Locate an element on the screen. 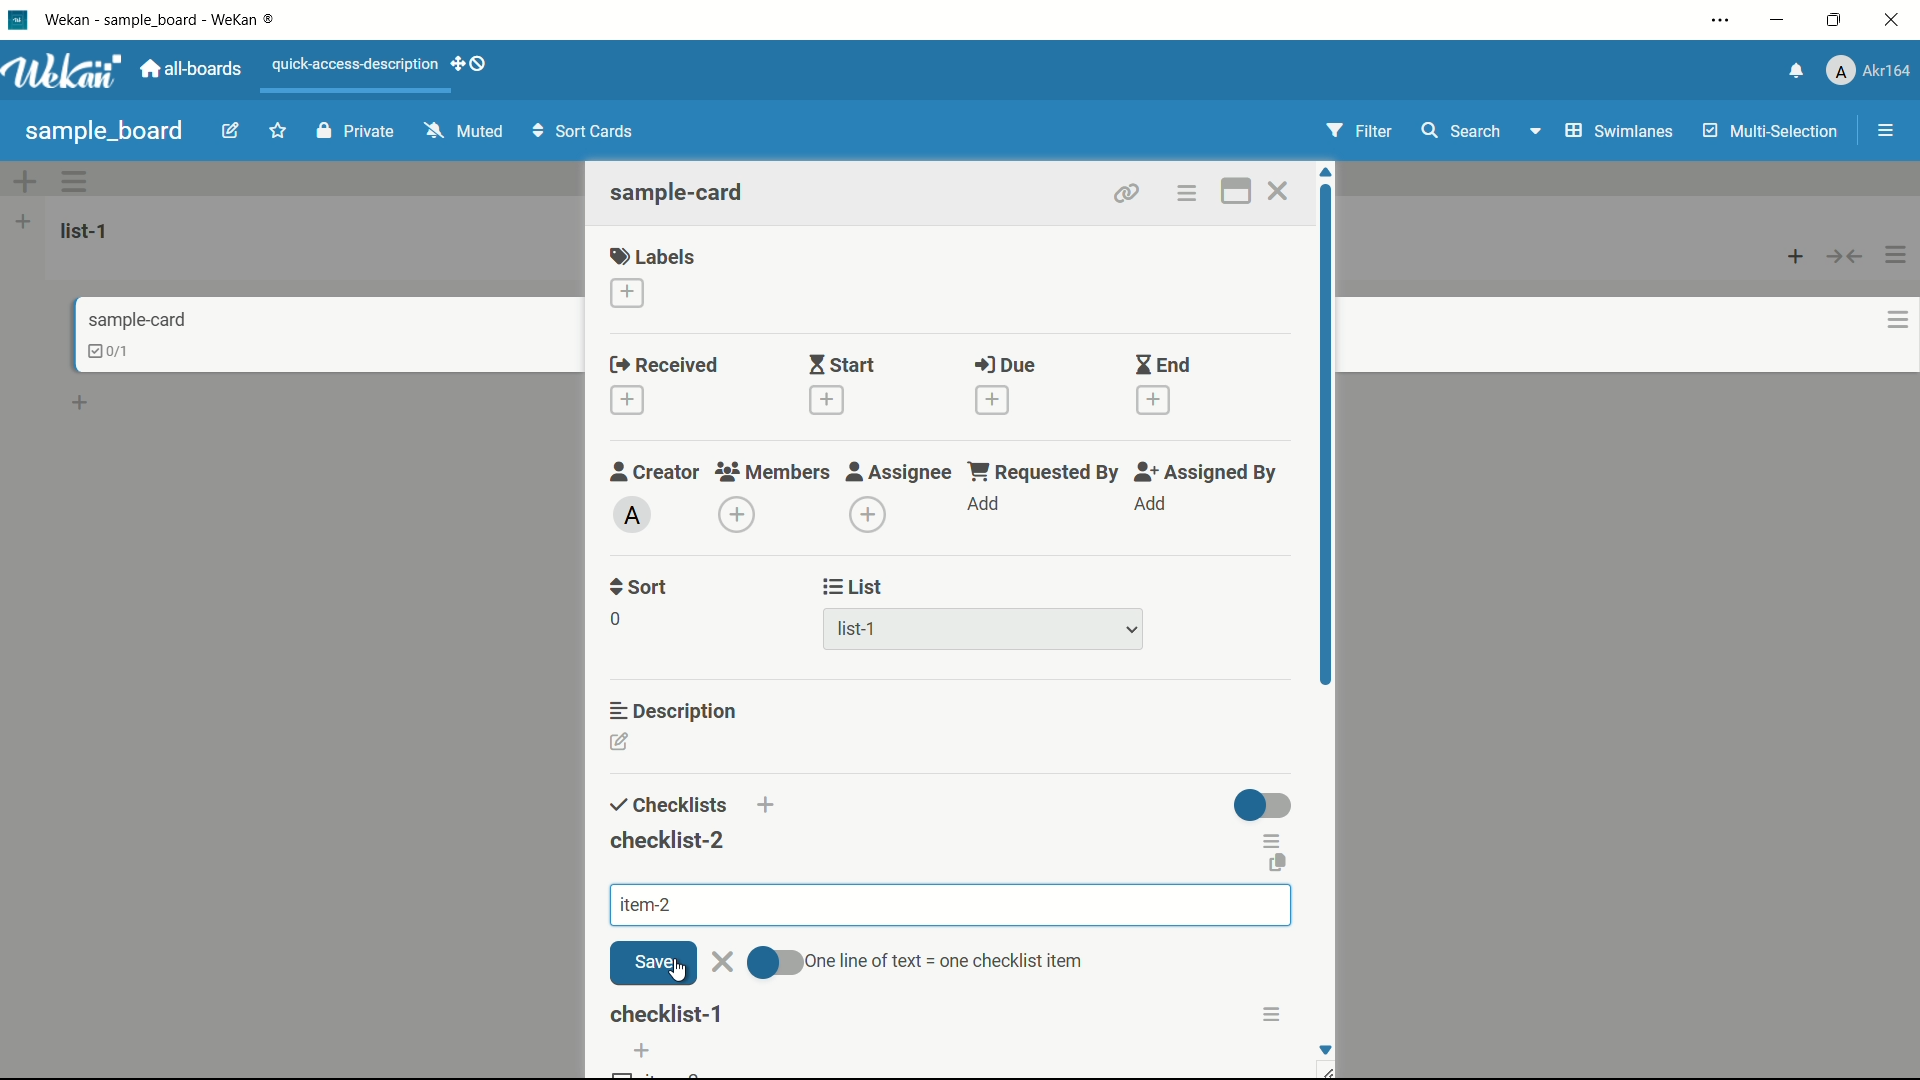 The width and height of the screenshot is (1920, 1080). add description is located at coordinates (621, 745).